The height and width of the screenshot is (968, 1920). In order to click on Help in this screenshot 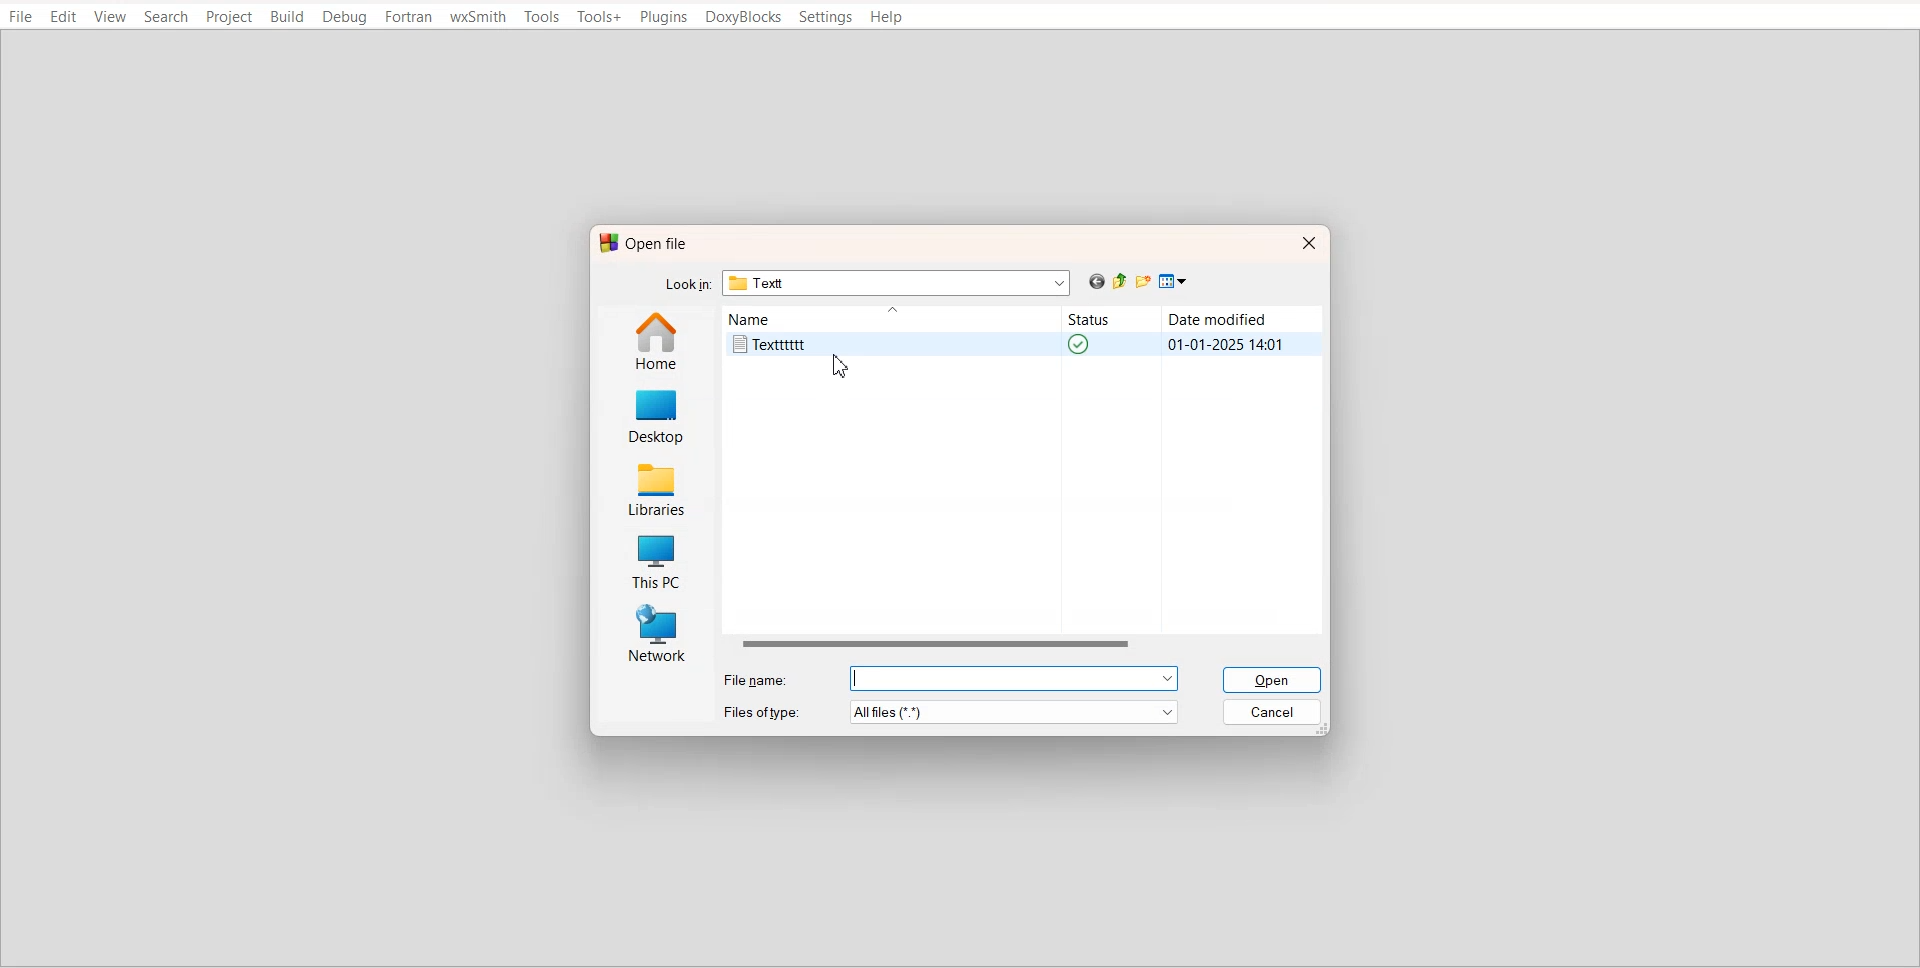, I will do `click(887, 17)`.